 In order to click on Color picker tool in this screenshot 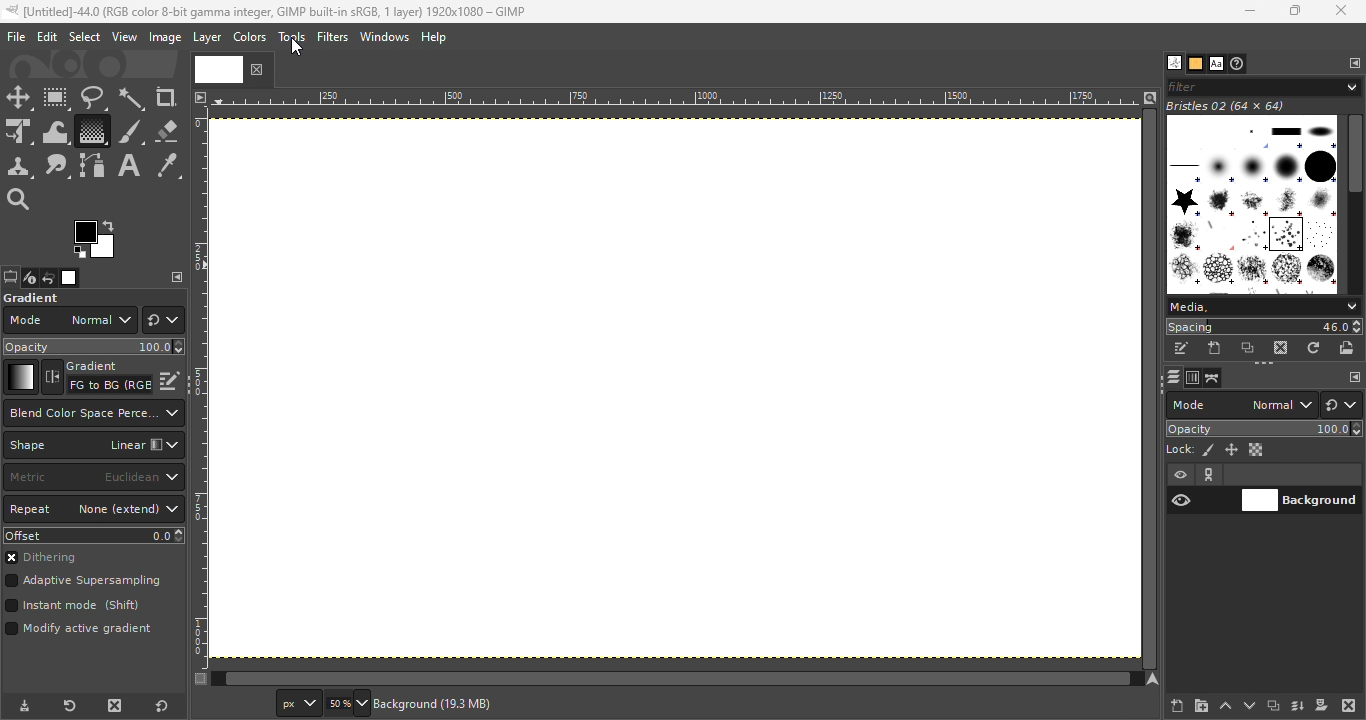, I will do `click(168, 167)`.